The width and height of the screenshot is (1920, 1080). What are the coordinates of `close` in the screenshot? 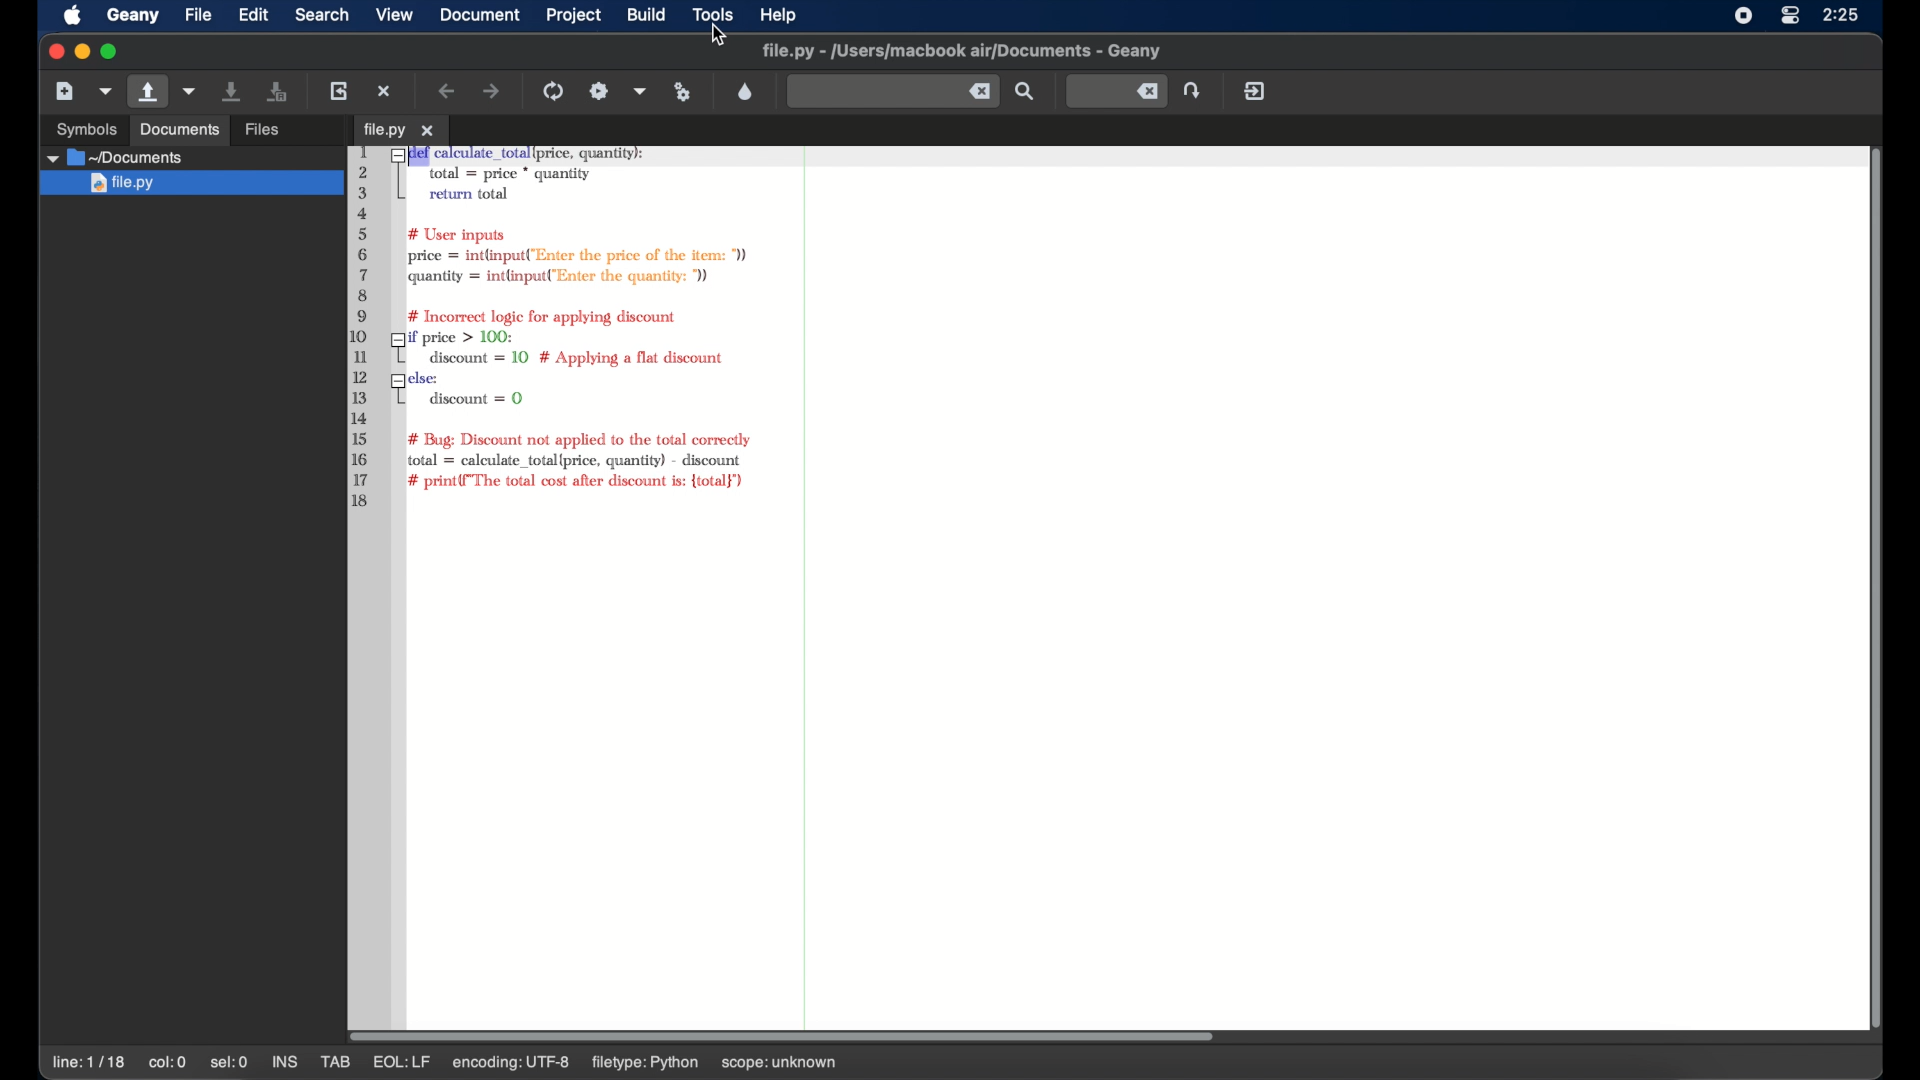 It's located at (53, 52).